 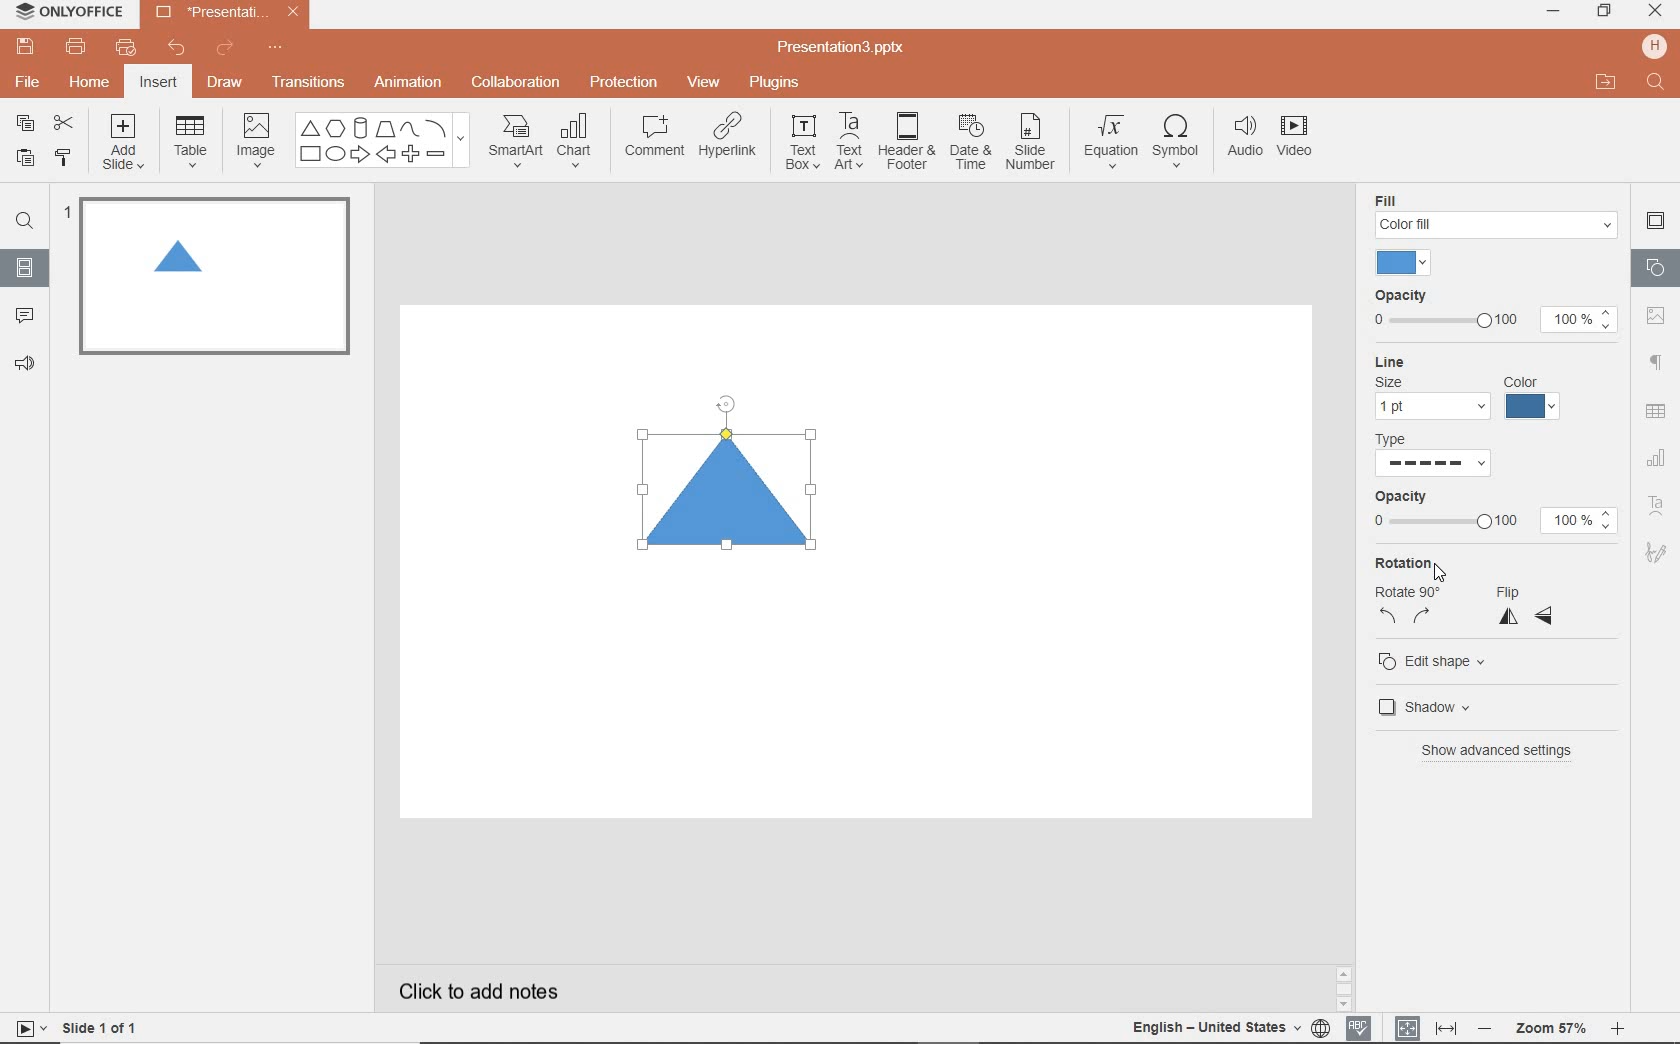 I want to click on ADD SLIDE, so click(x=126, y=146).